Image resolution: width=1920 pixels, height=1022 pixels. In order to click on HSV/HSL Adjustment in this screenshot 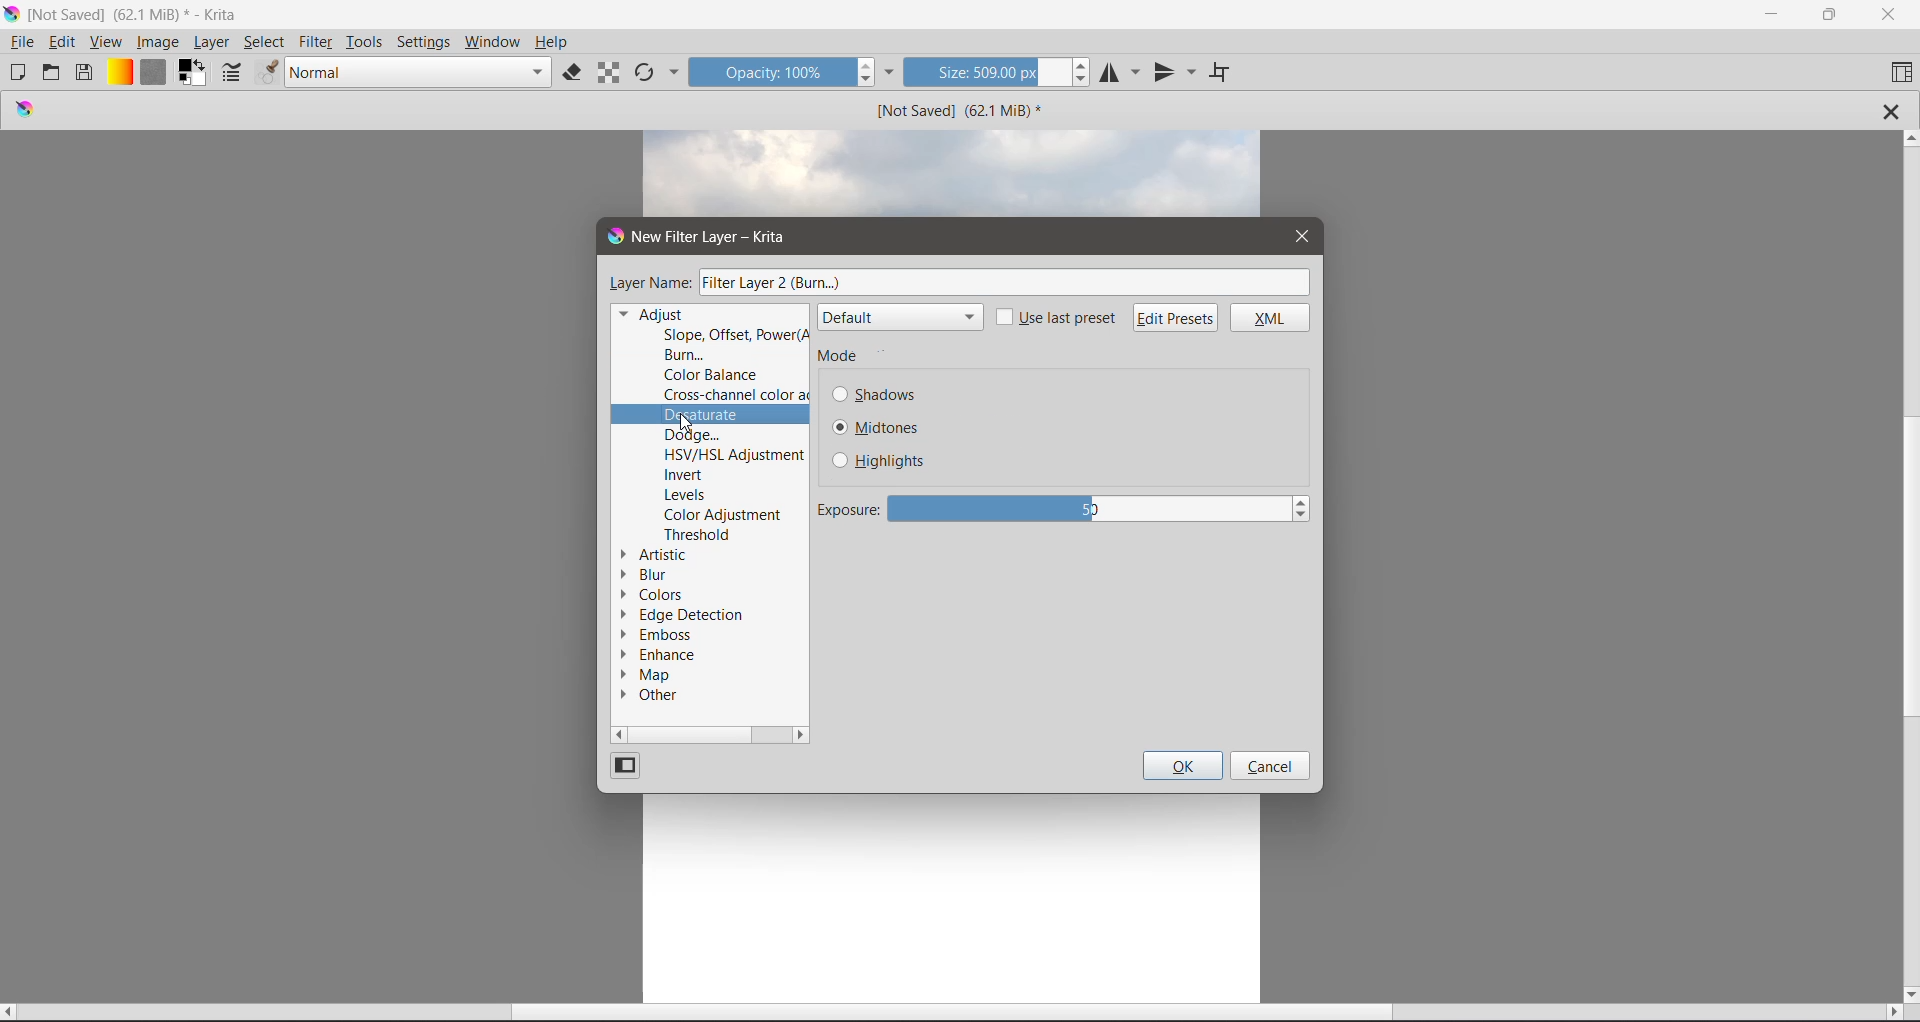, I will do `click(734, 456)`.